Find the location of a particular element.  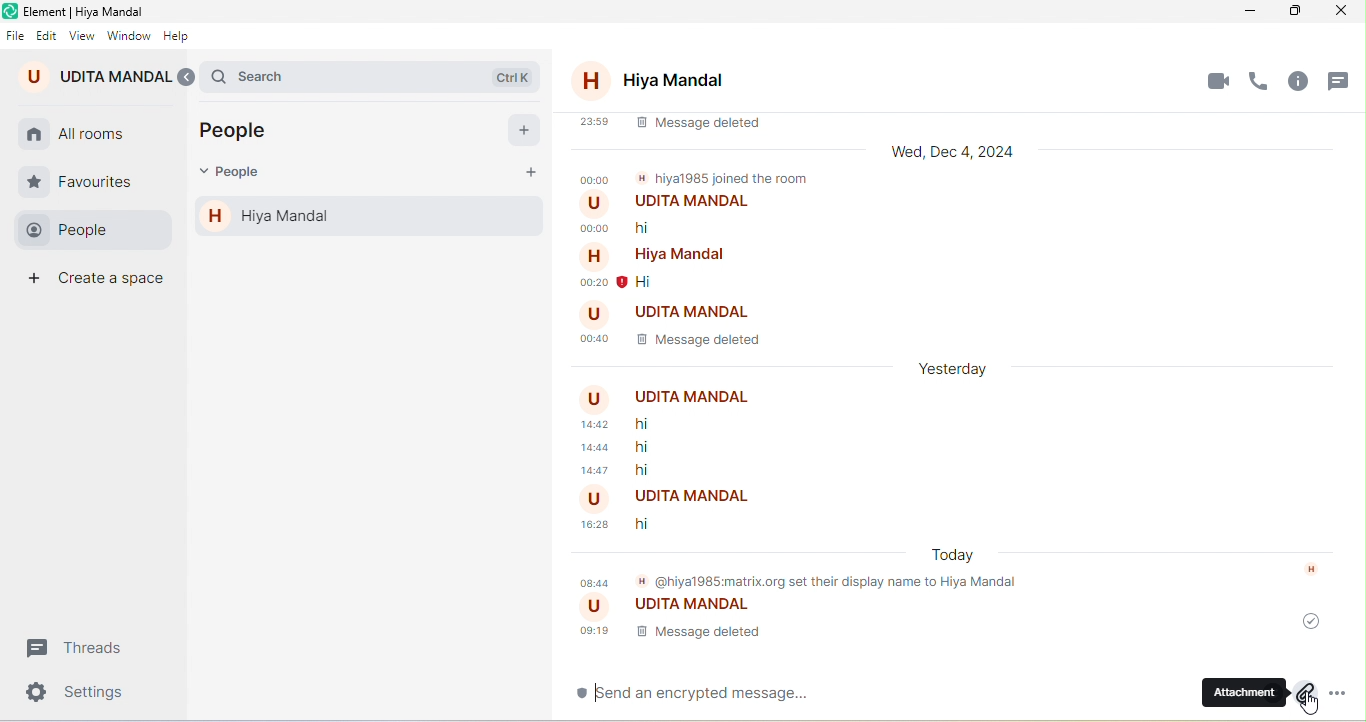

title is located at coordinates (93, 10).